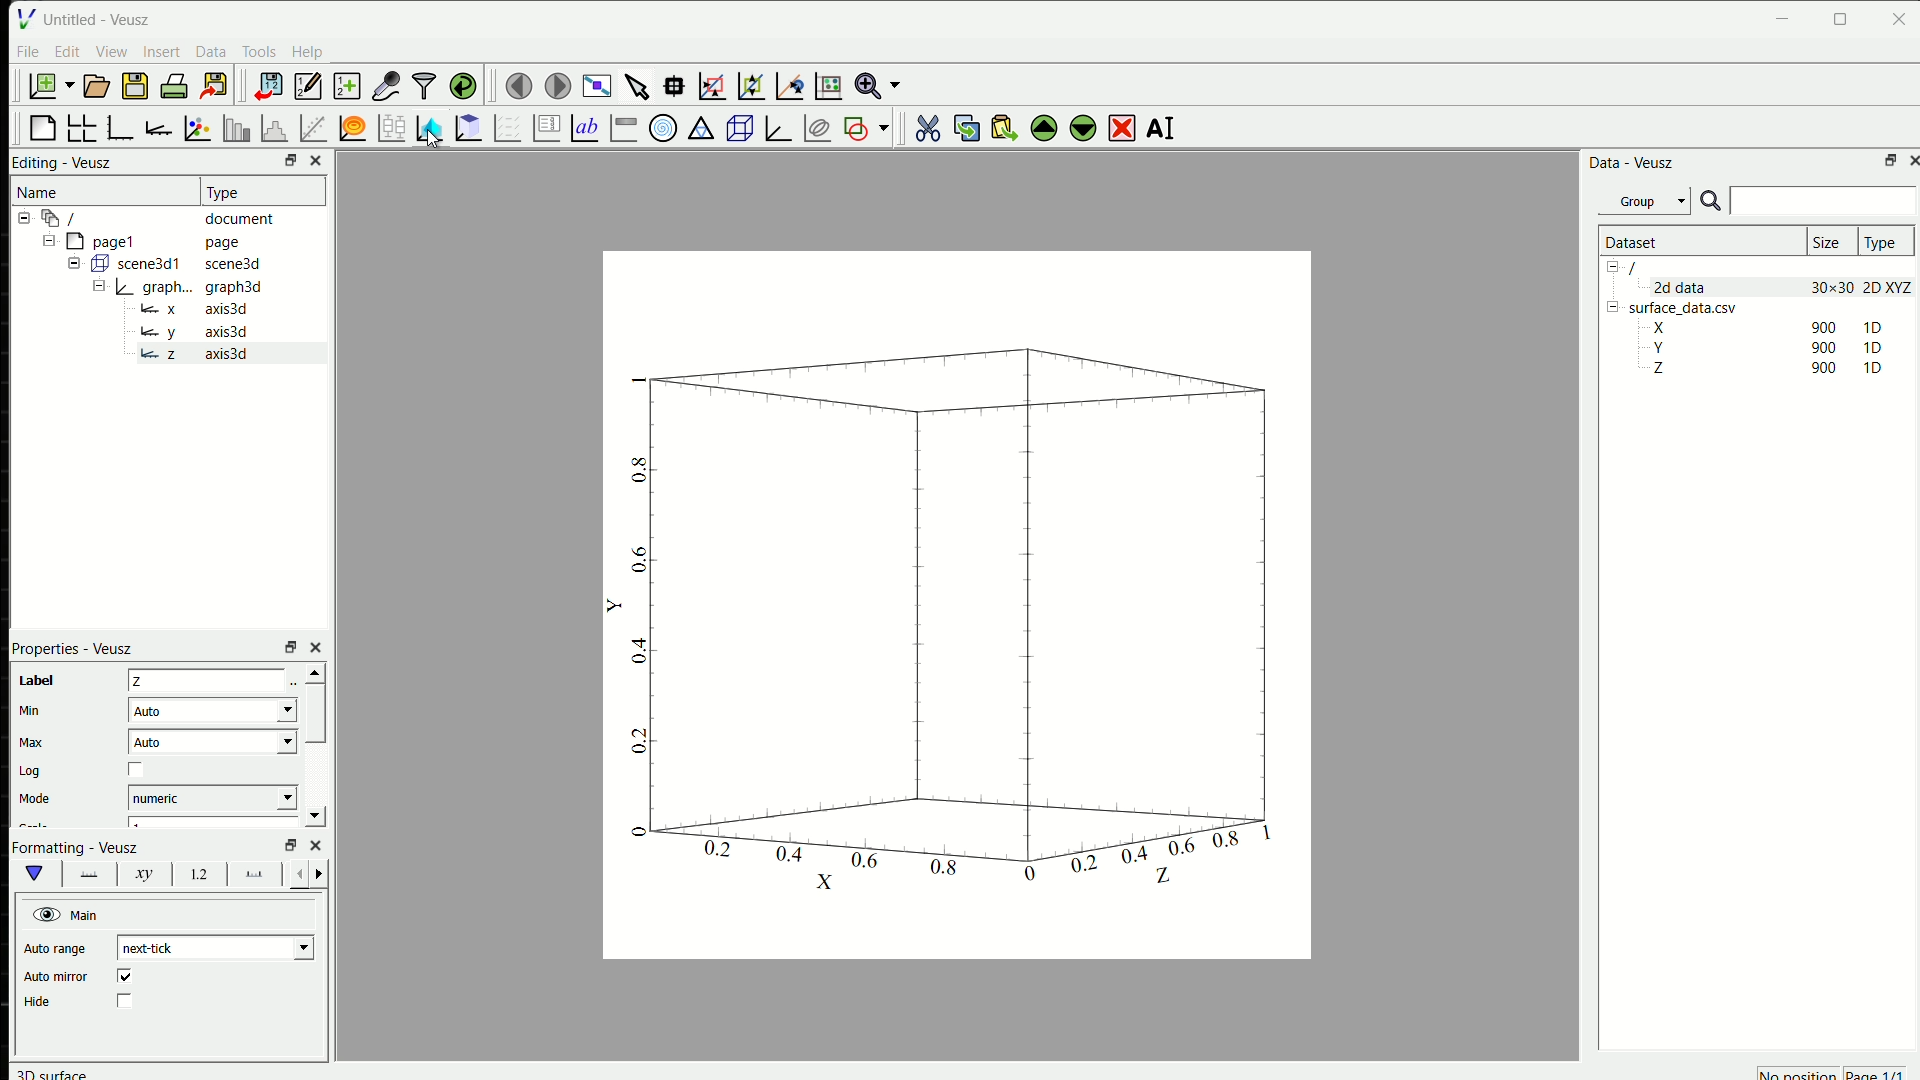 The image size is (1920, 1080). Describe the element at coordinates (275, 127) in the screenshot. I see `Histogram of dataset` at that location.